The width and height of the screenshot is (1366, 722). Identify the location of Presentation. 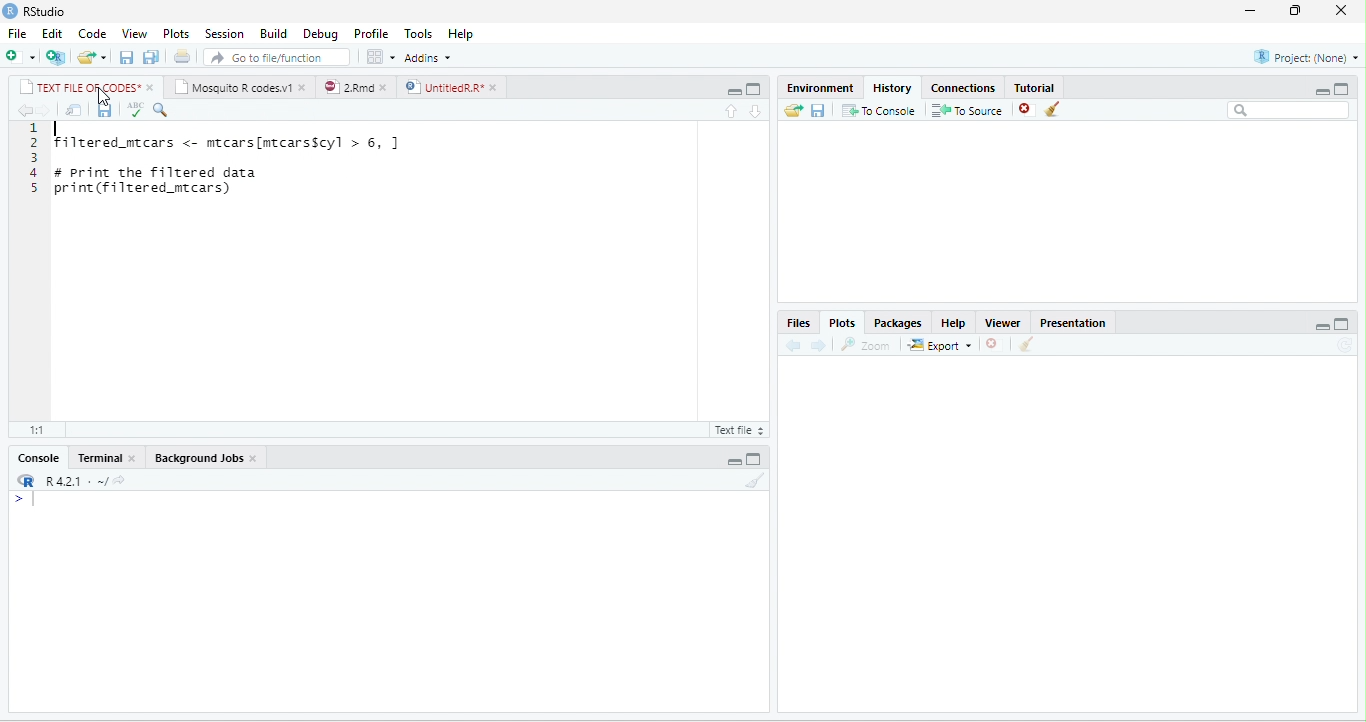
(1072, 323).